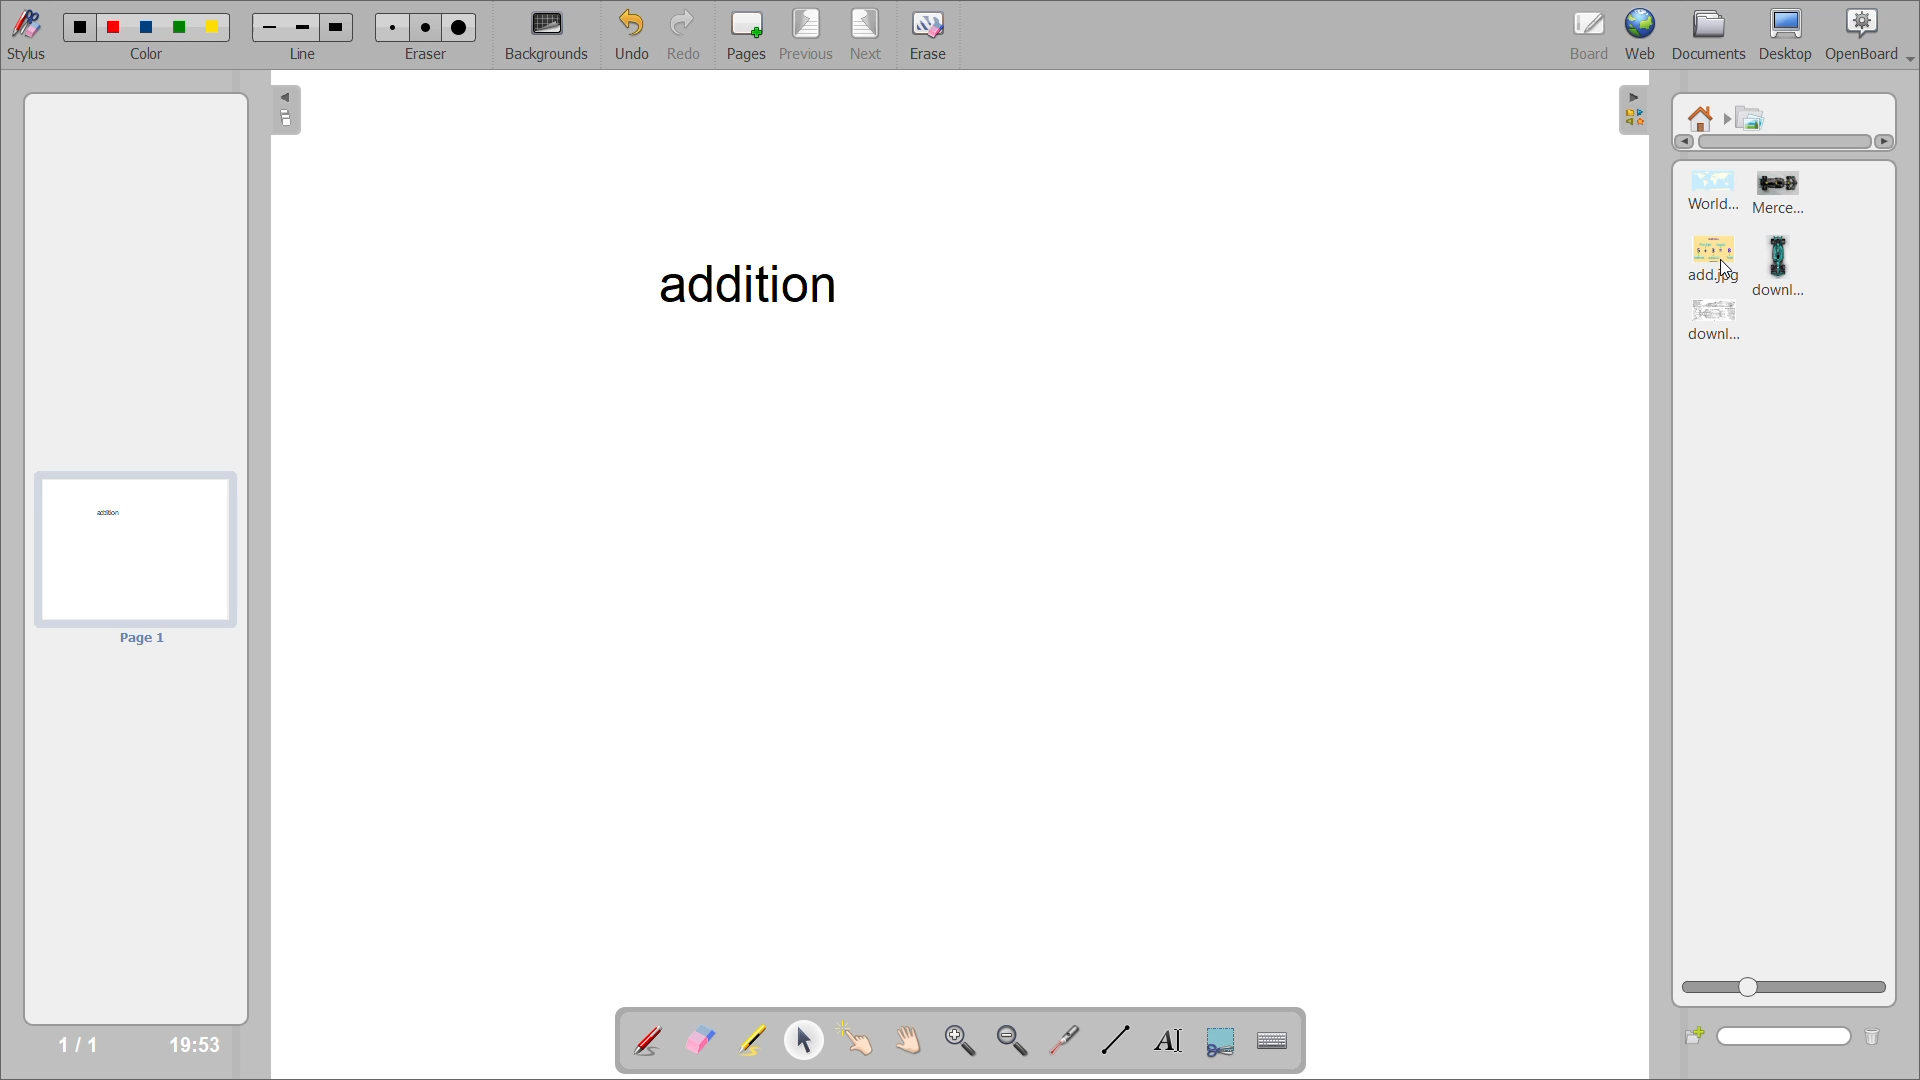 The image size is (1920, 1080). What do you see at coordinates (1591, 36) in the screenshot?
I see `board` at bounding box center [1591, 36].